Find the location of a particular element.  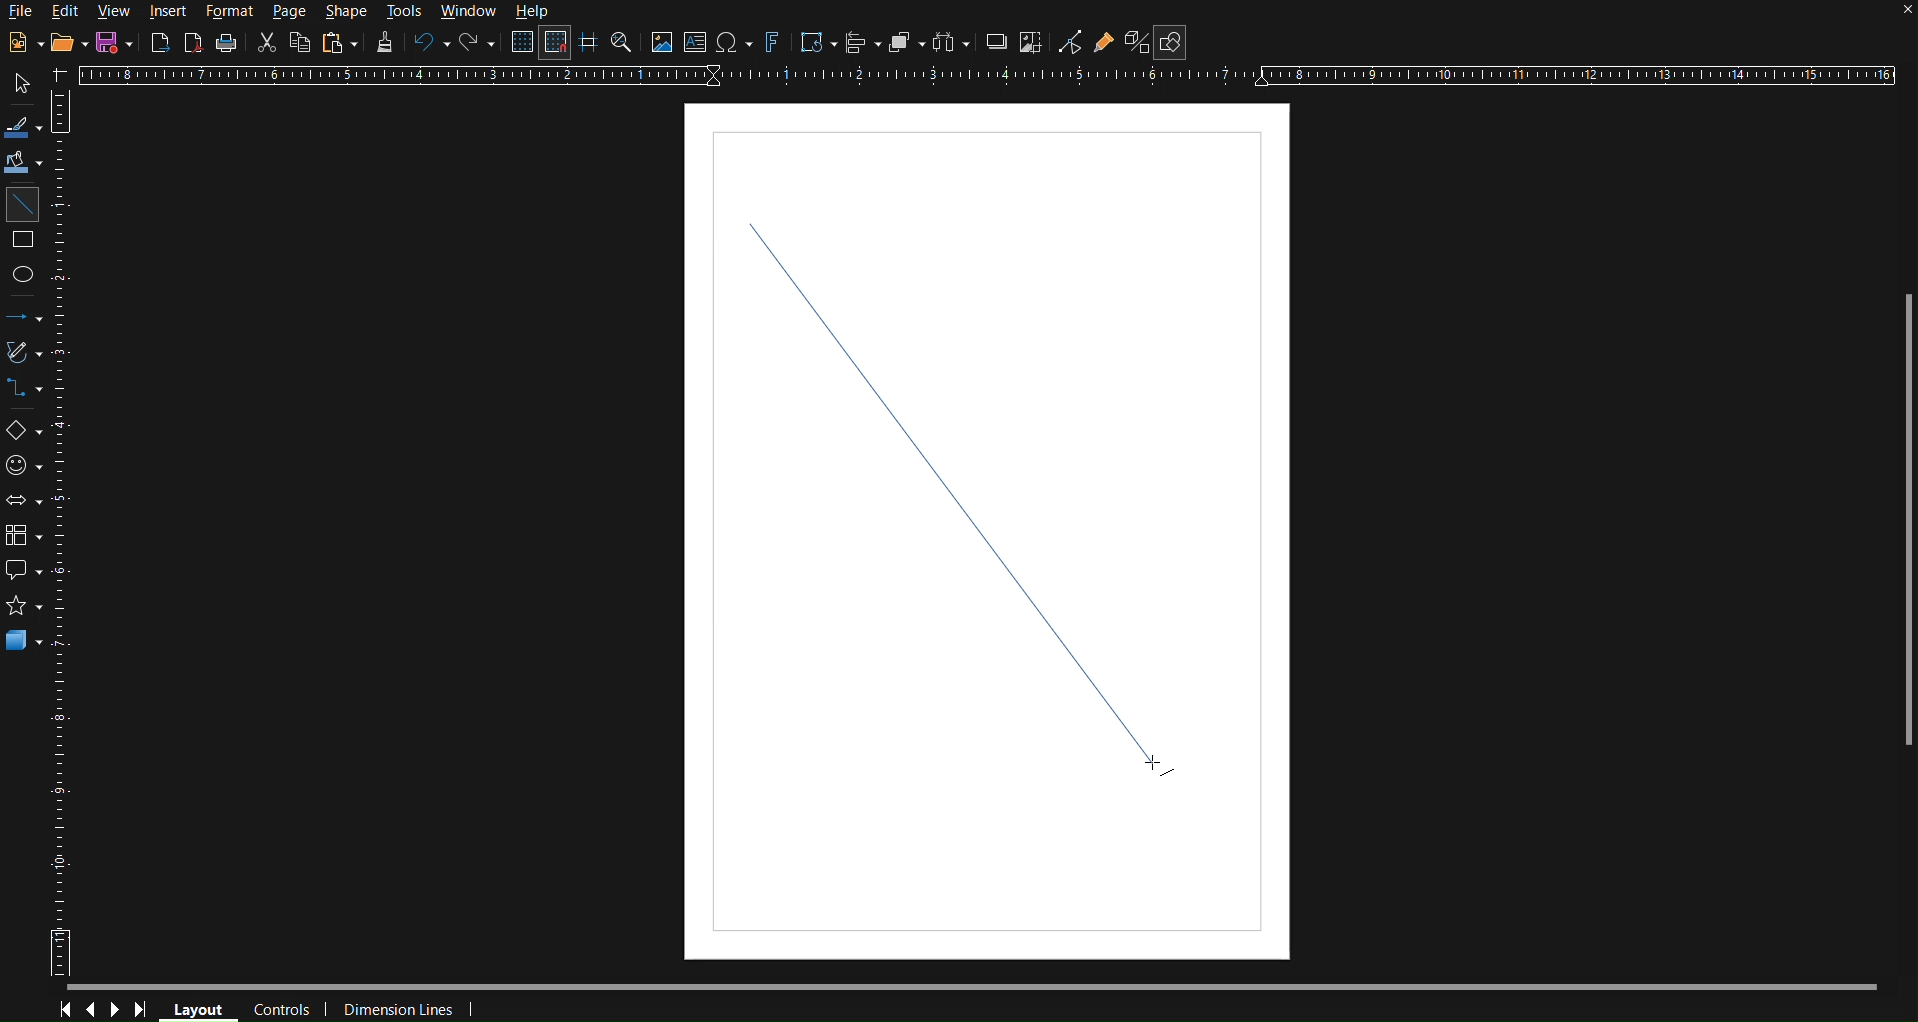

Window is located at coordinates (467, 12).